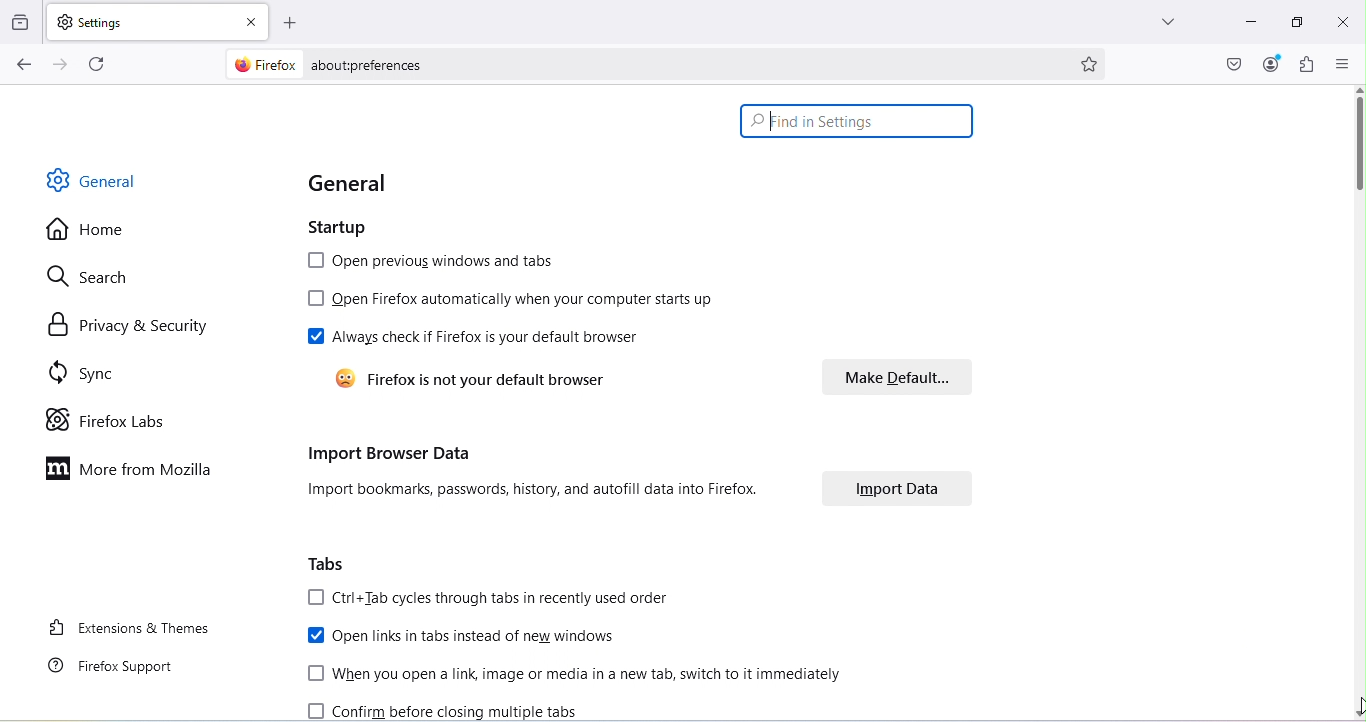  Describe the element at coordinates (142, 21) in the screenshot. I see `New tab` at that location.